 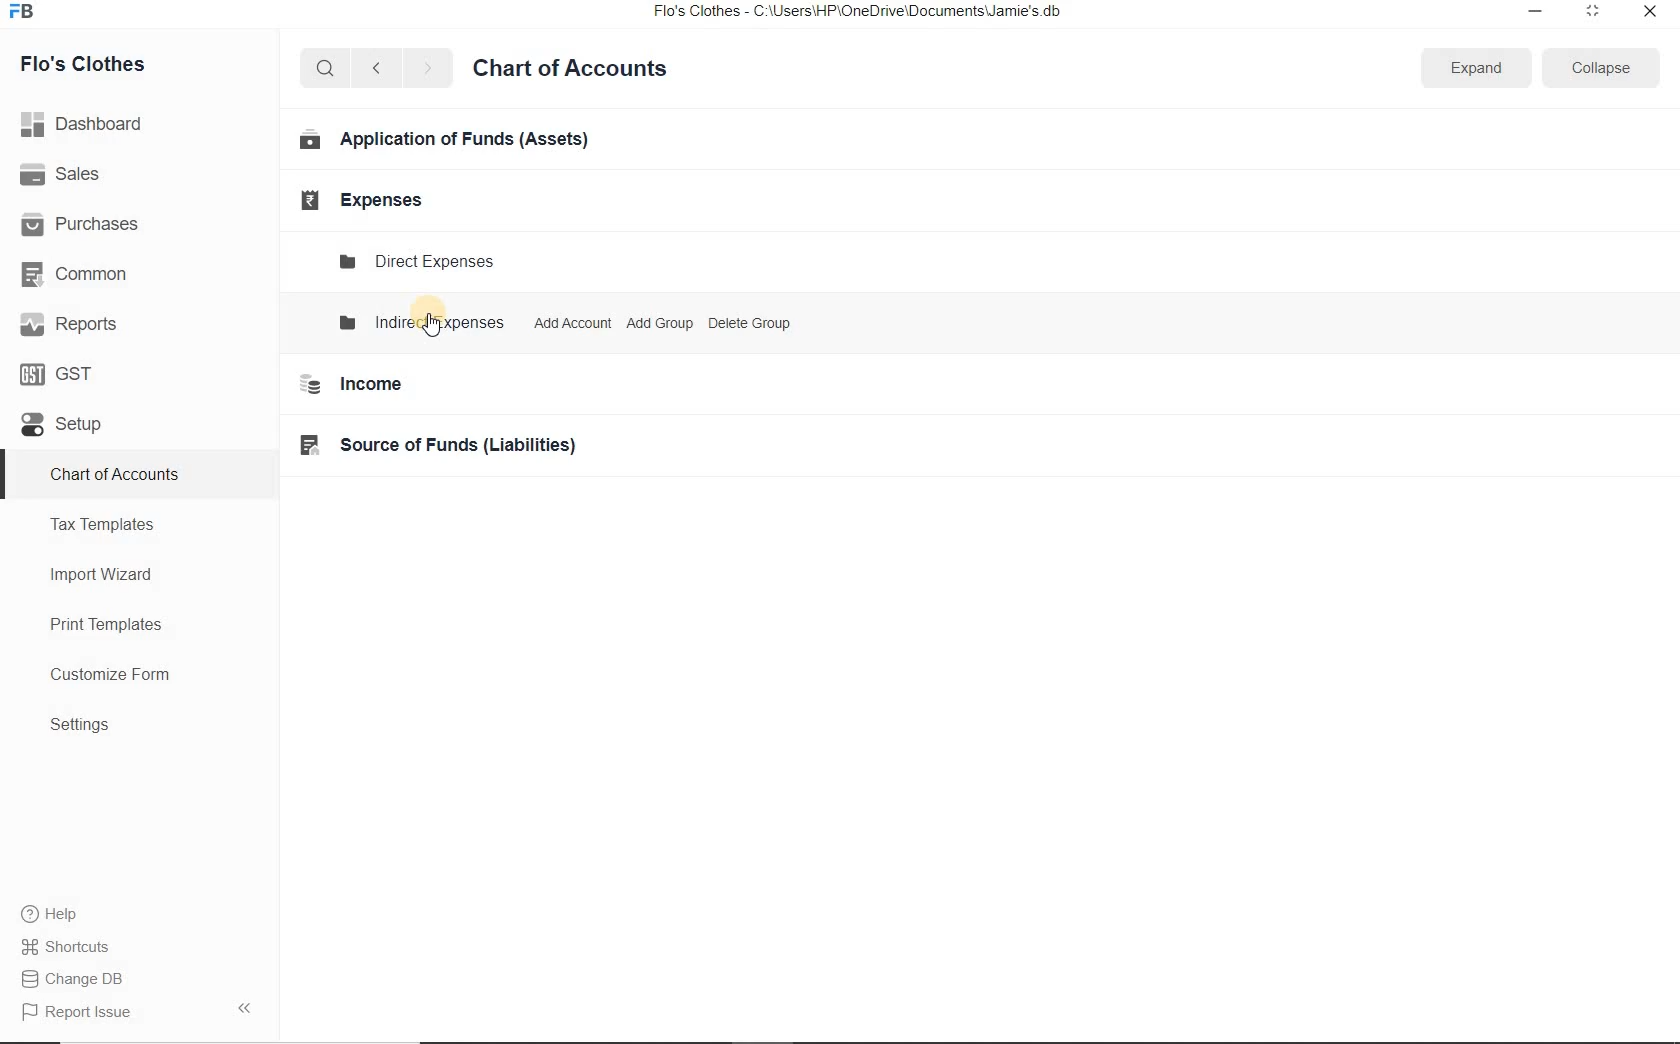 I want to click on frappe books logo, so click(x=26, y=13).